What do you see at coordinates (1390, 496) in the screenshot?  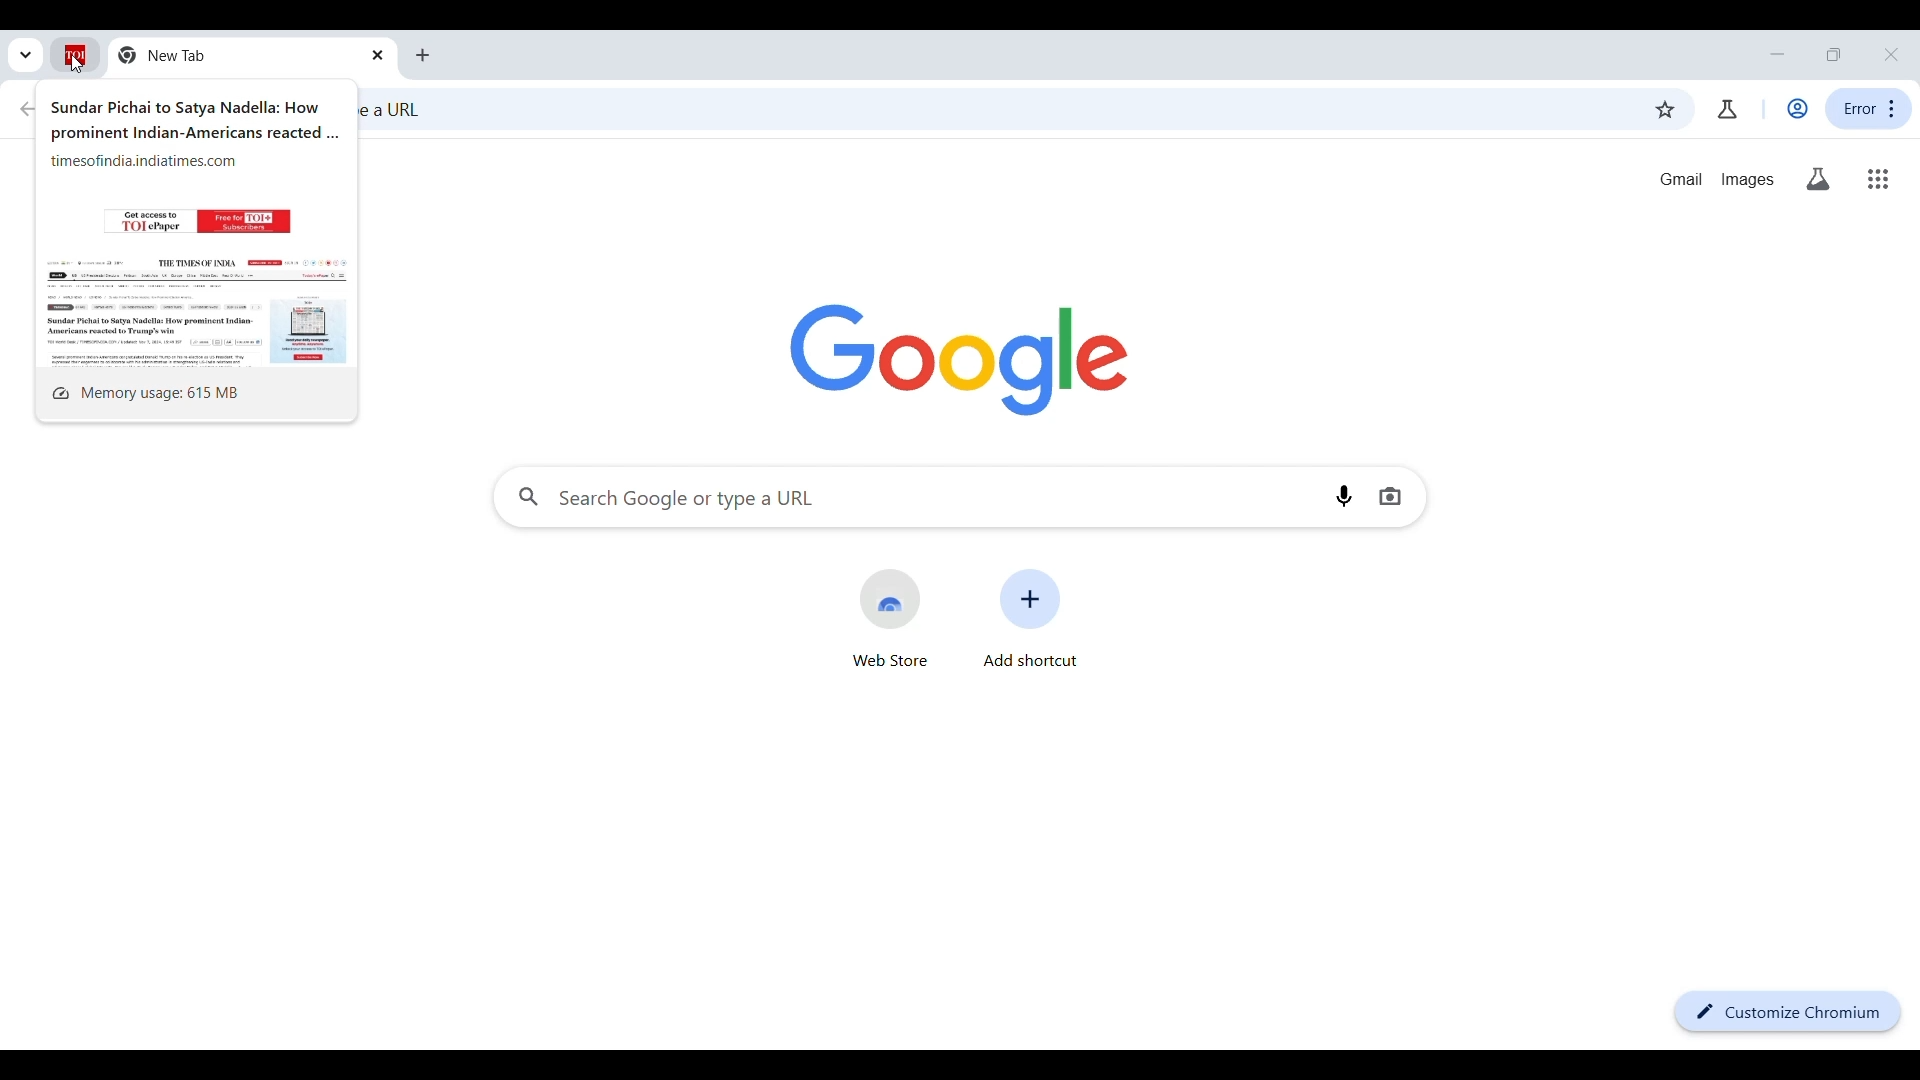 I see `Search by image` at bounding box center [1390, 496].